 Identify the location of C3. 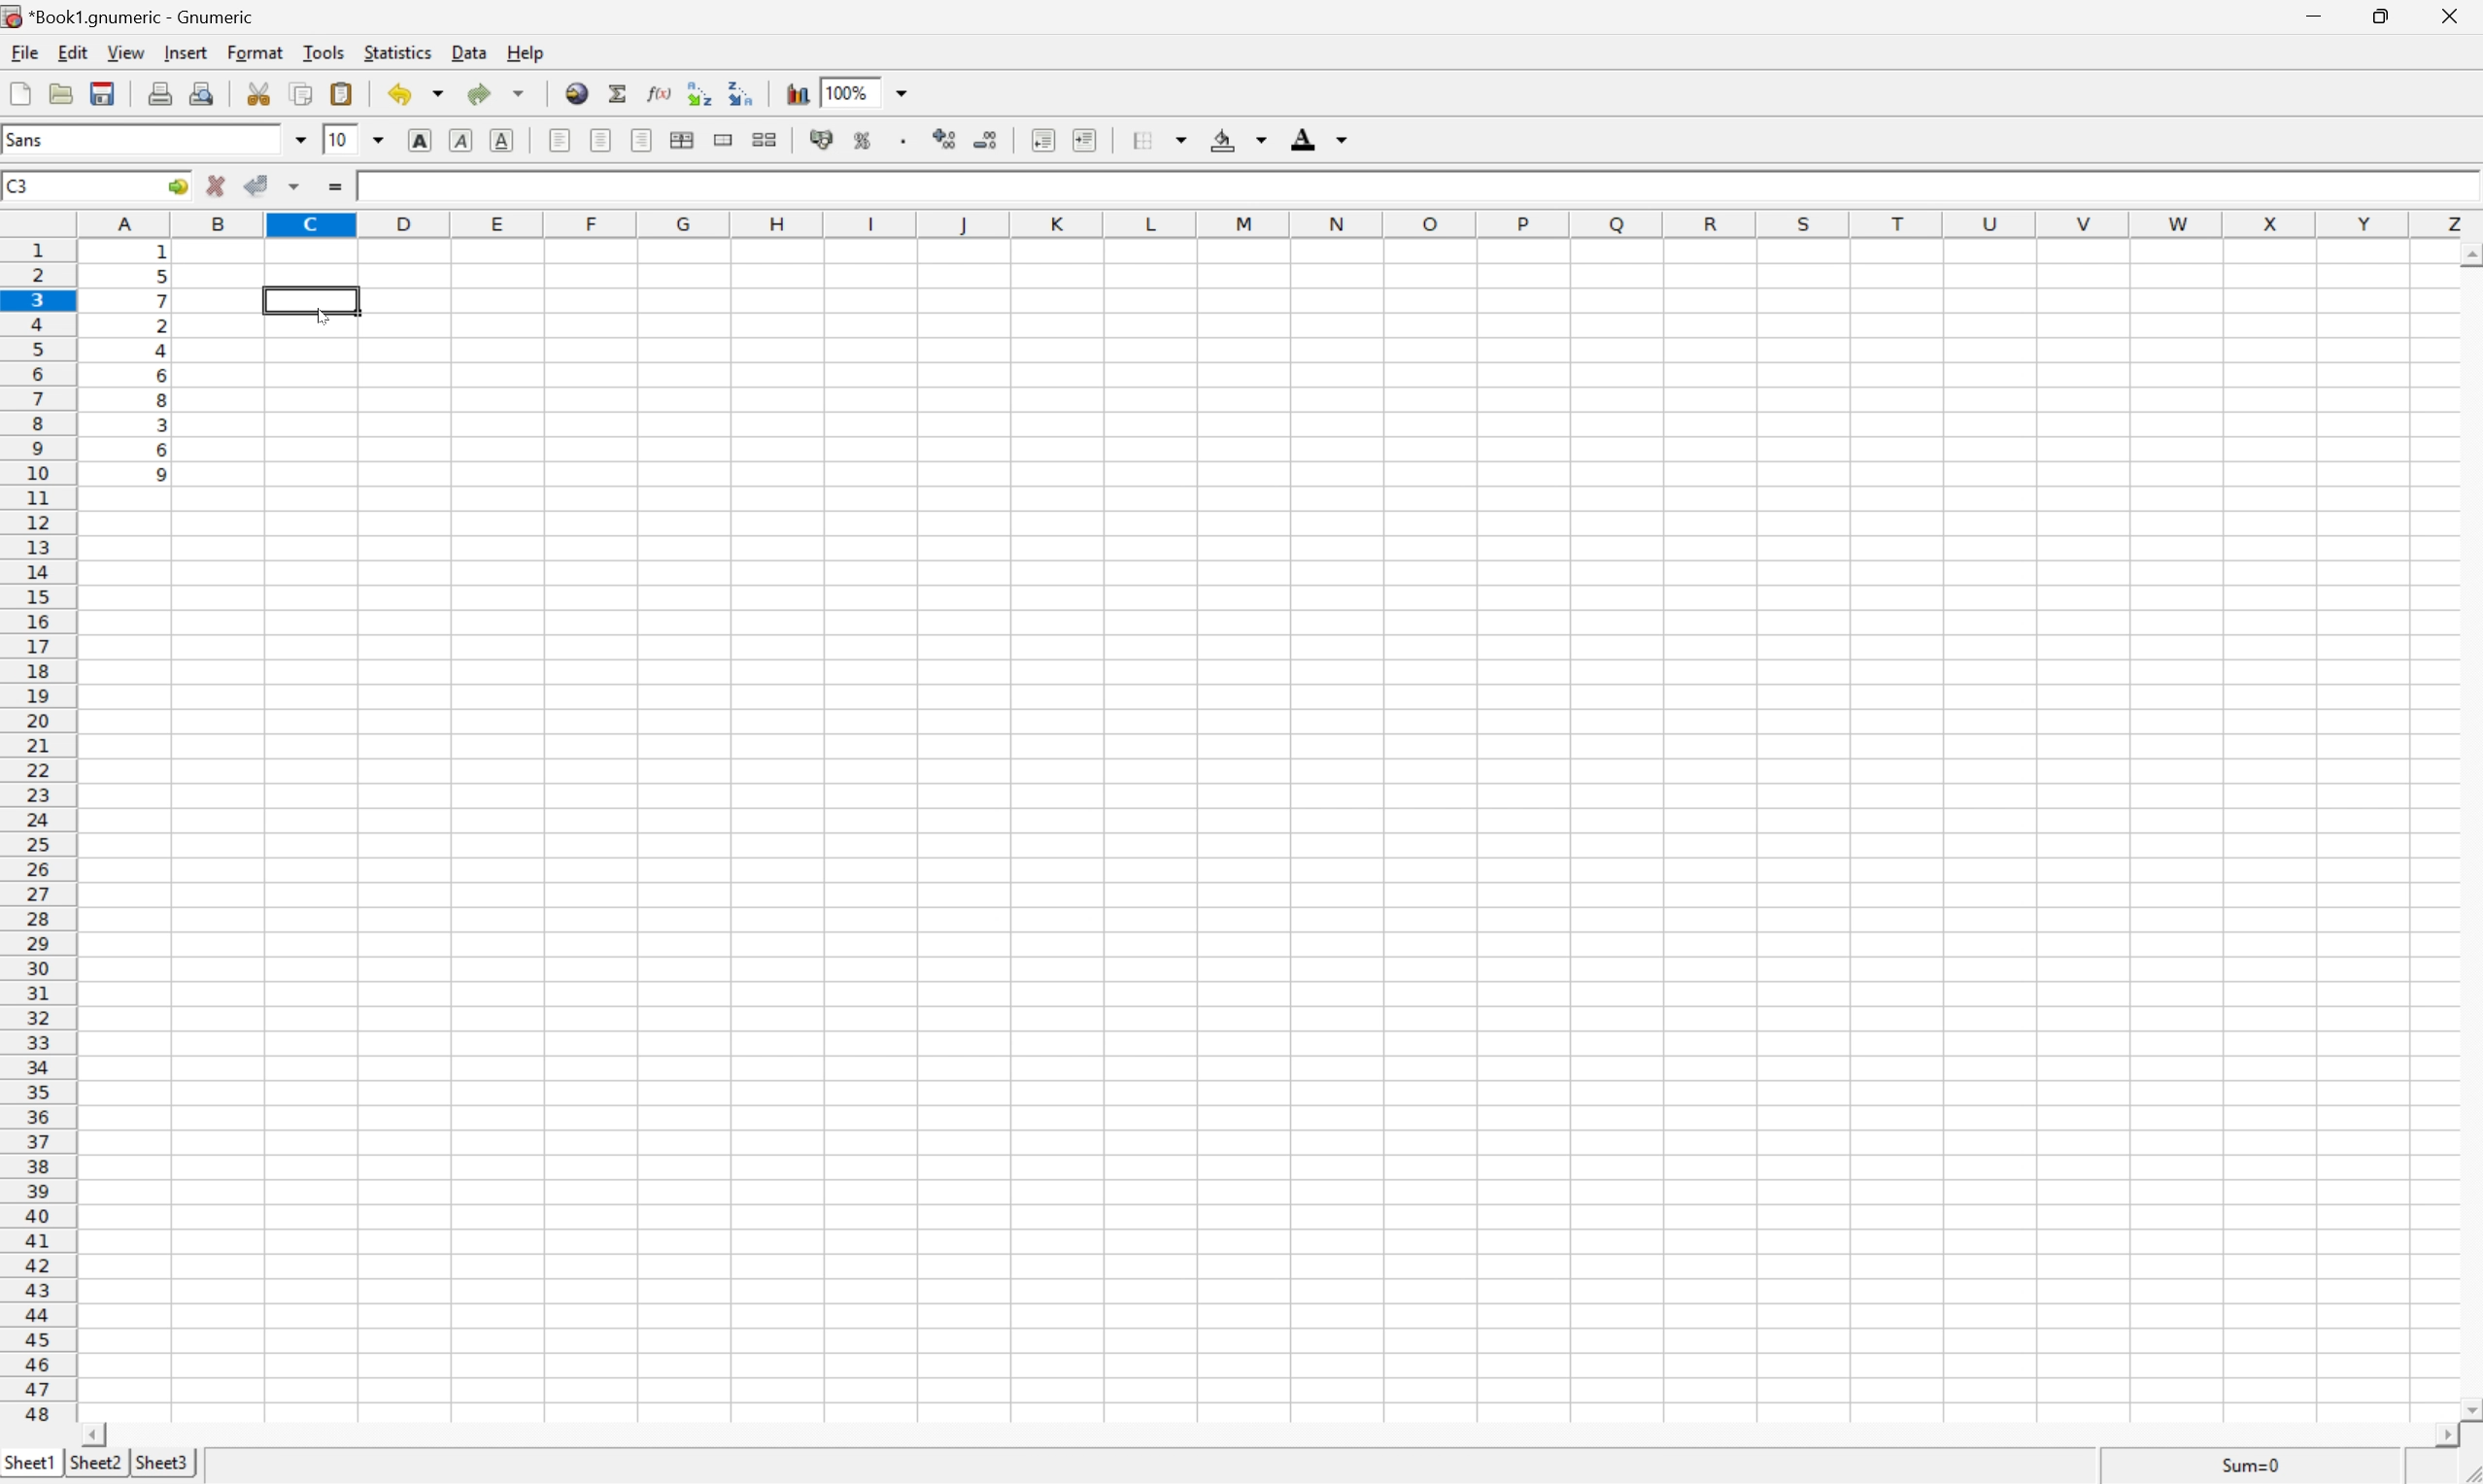
(30, 184).